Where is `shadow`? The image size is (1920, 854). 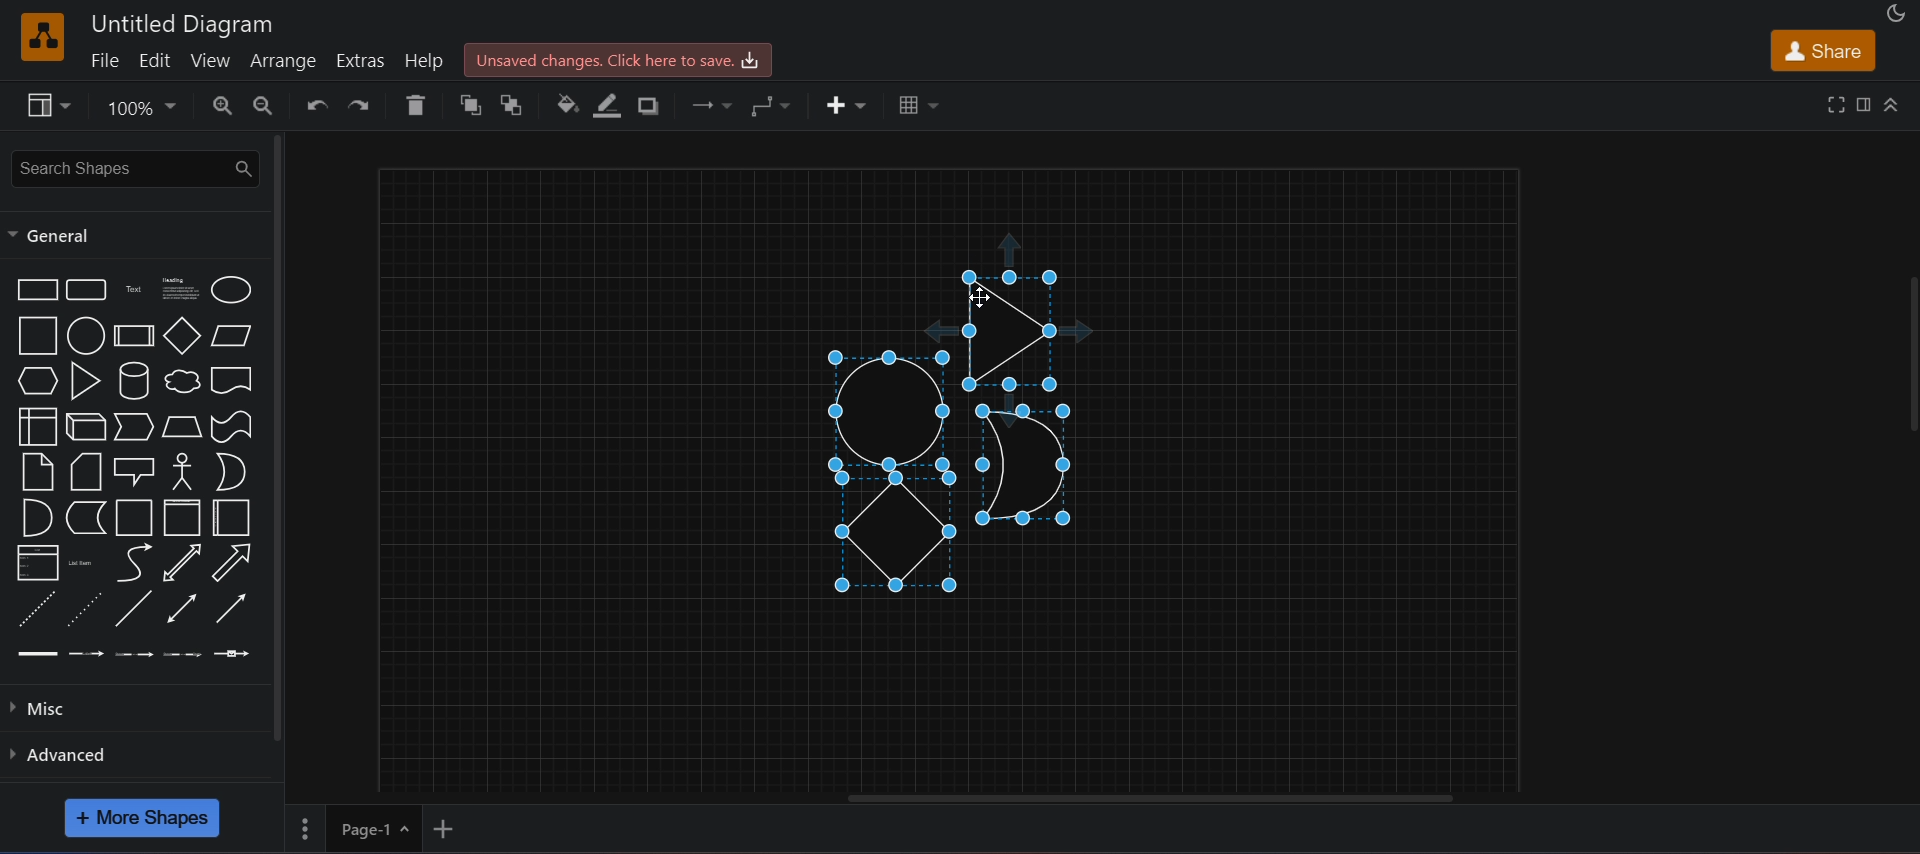
shadow is located at coordinates (654, 106).